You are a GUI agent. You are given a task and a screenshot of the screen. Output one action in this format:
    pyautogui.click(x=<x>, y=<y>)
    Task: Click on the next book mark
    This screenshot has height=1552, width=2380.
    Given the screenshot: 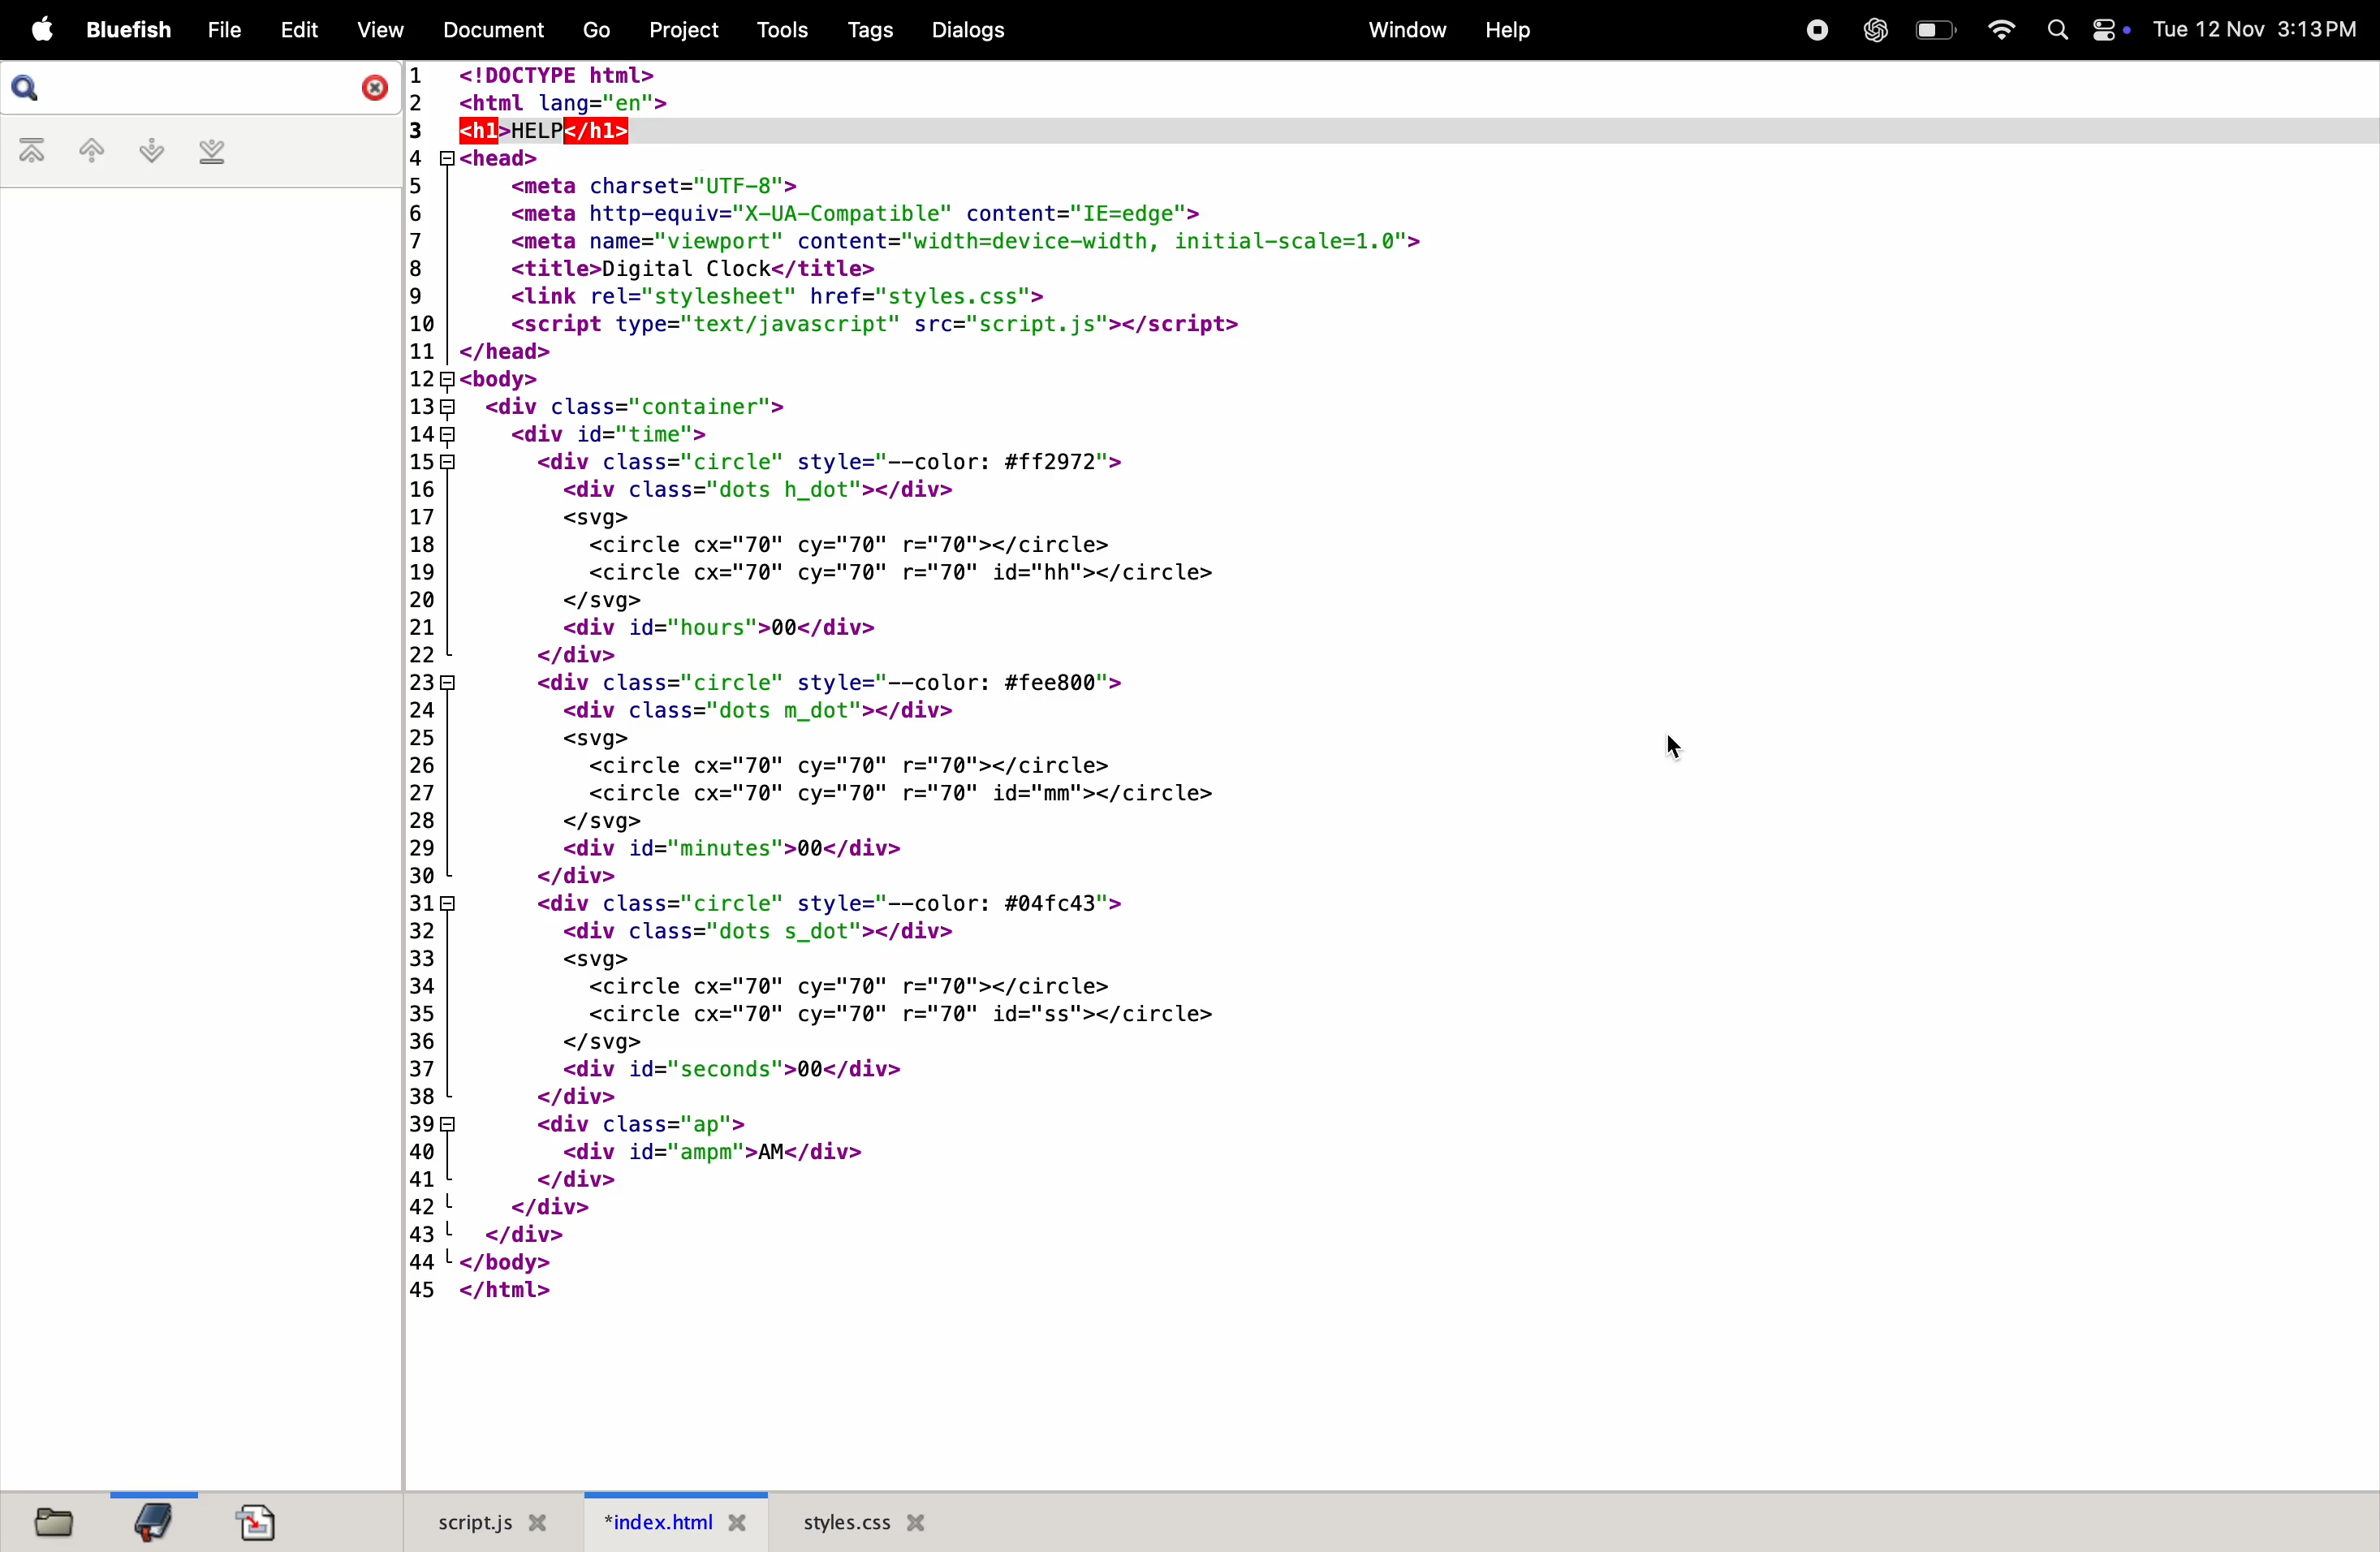 What is the action you would take?
    pyautogui.click(x=151, y=151)
    